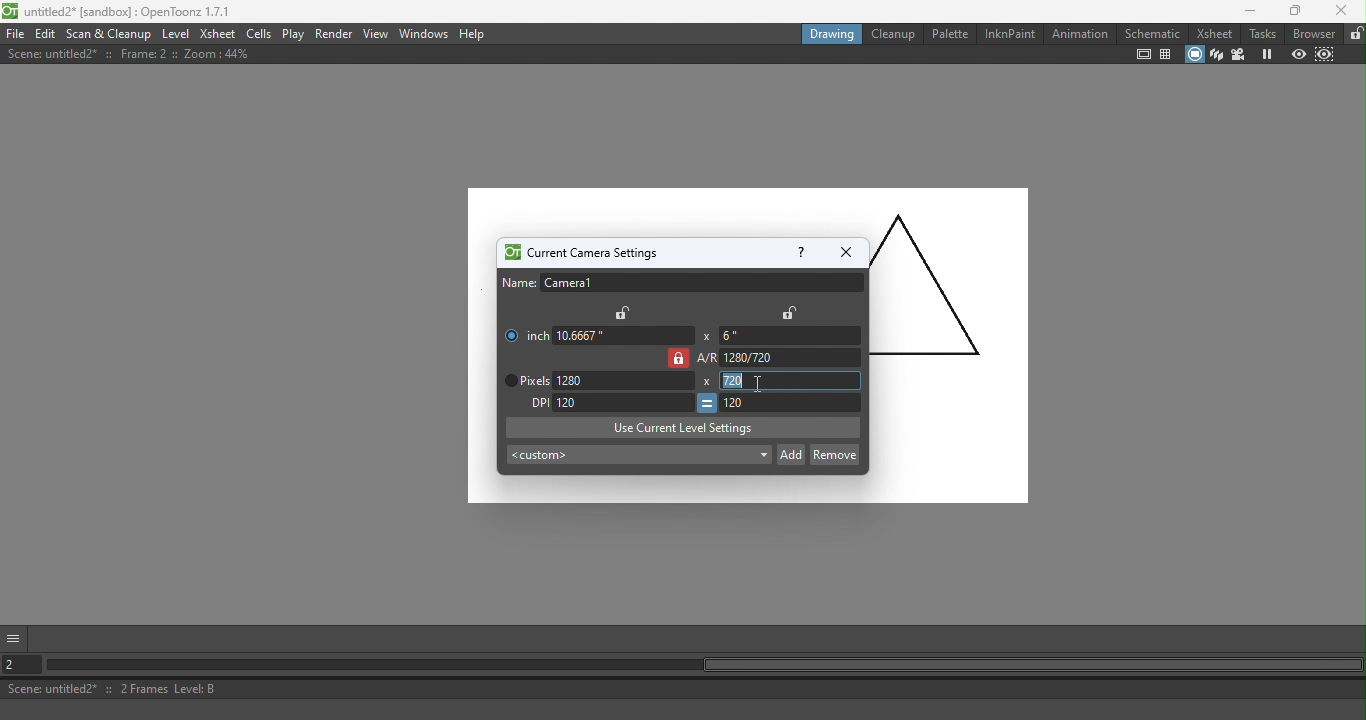 This screenshot has height=720, width=1366. Describe the element at coordinates (534, 403) in the screenshot. I see `DPI` at that location.